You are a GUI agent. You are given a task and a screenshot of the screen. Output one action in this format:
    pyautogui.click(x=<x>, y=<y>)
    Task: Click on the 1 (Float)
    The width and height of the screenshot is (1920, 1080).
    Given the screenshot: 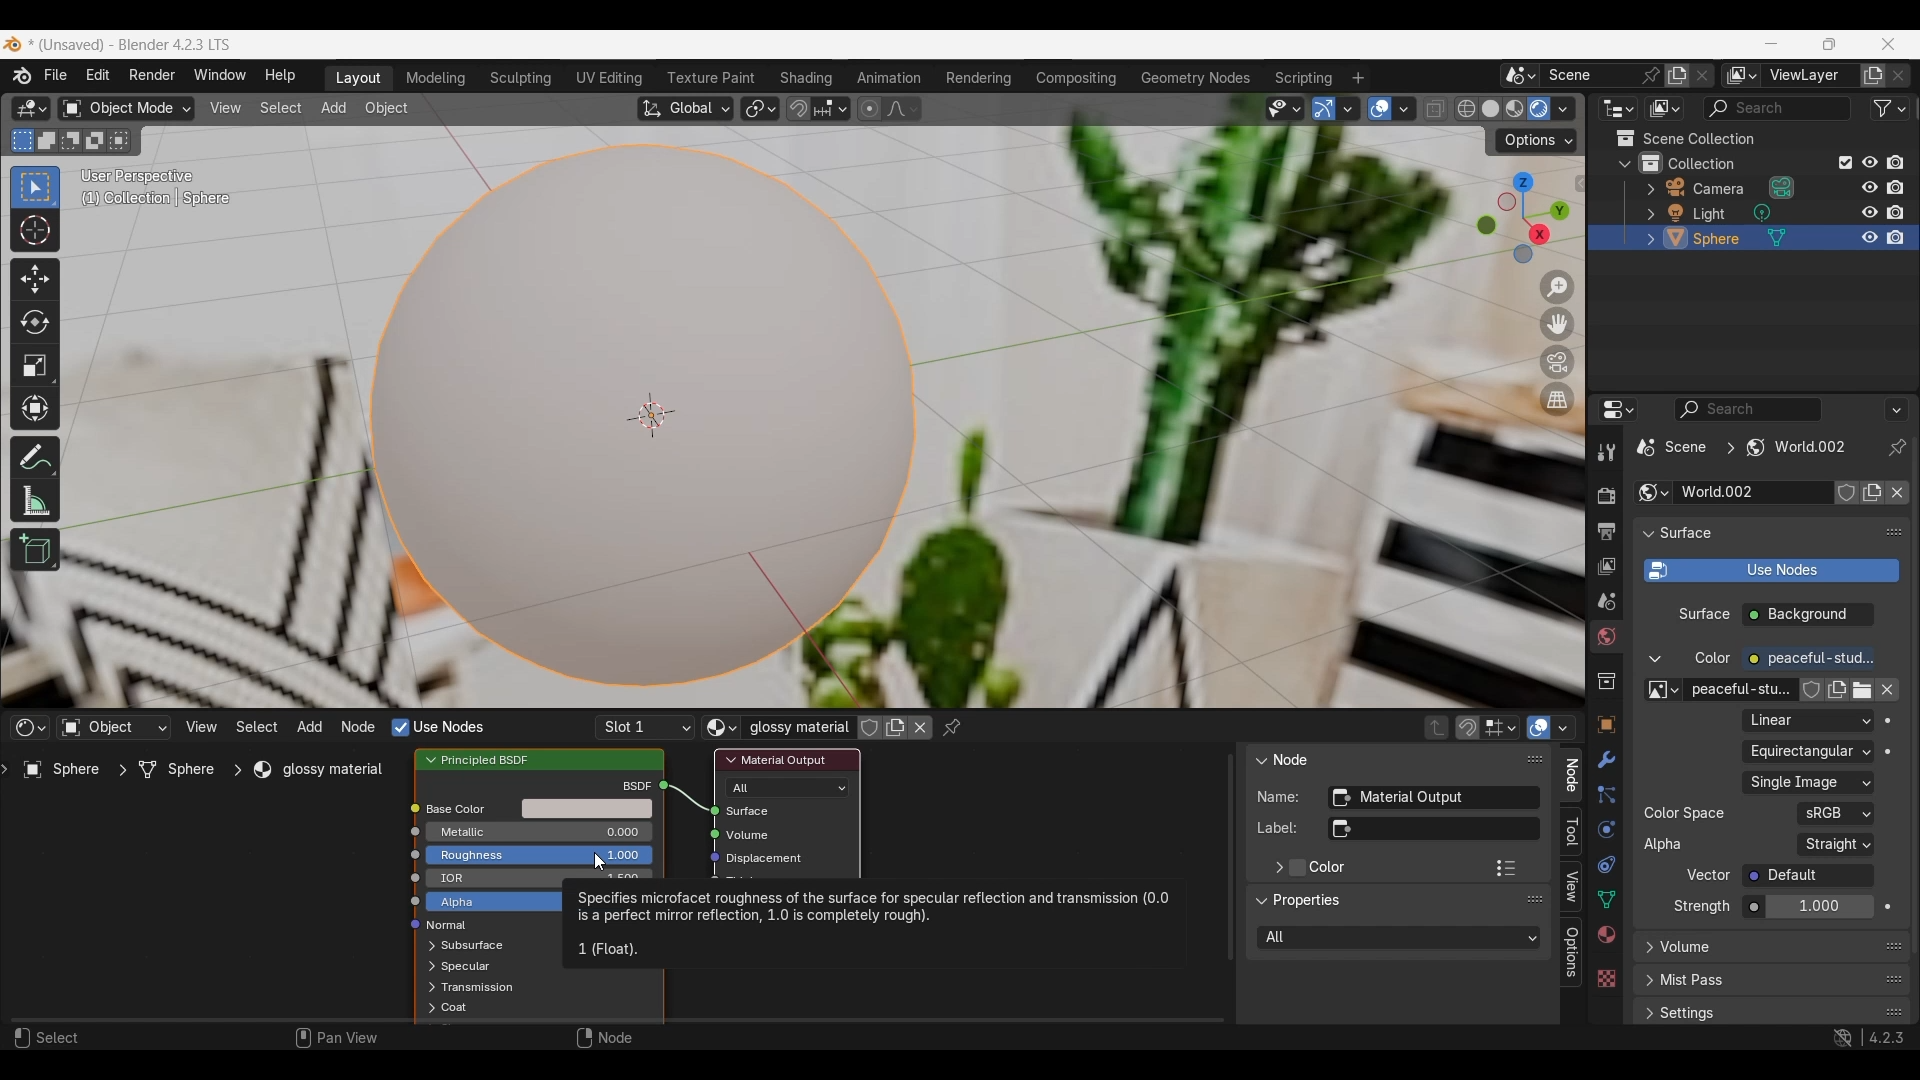 What is the action you would take?
    pyautogui.click(x=614, y=950)
    